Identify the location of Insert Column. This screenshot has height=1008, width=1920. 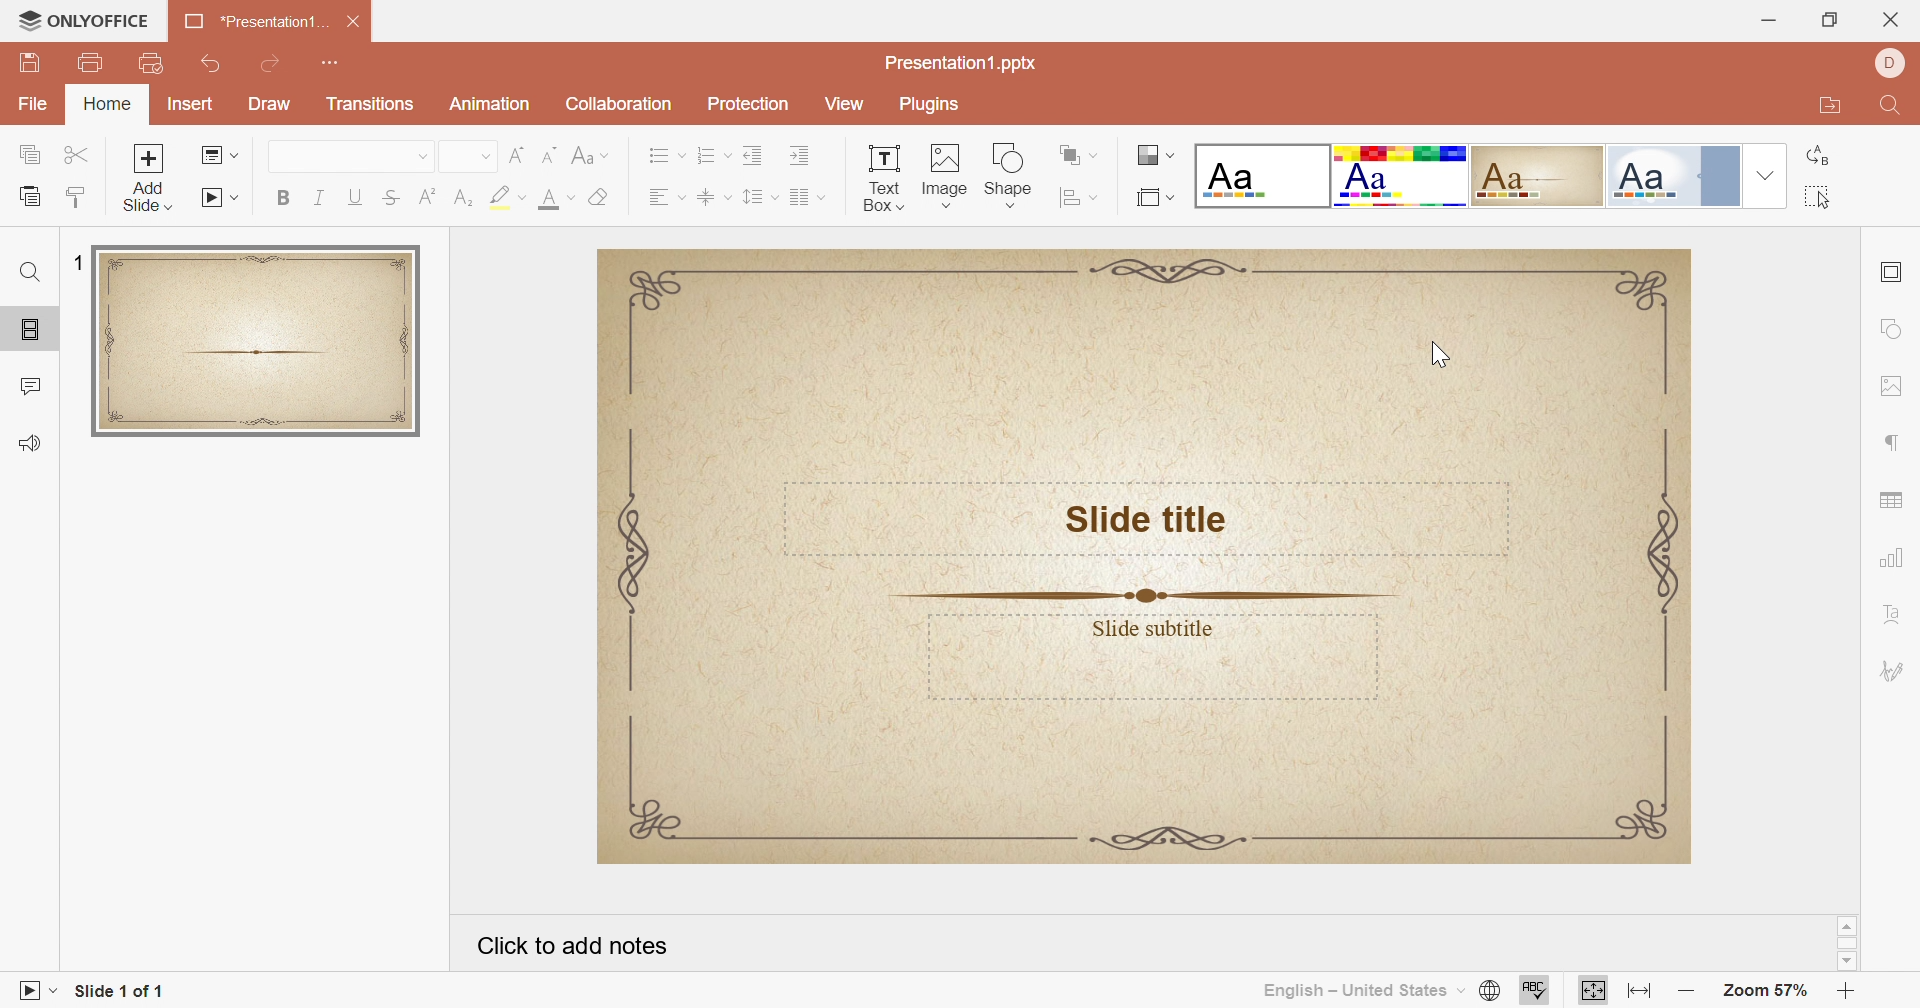
(798, 197).